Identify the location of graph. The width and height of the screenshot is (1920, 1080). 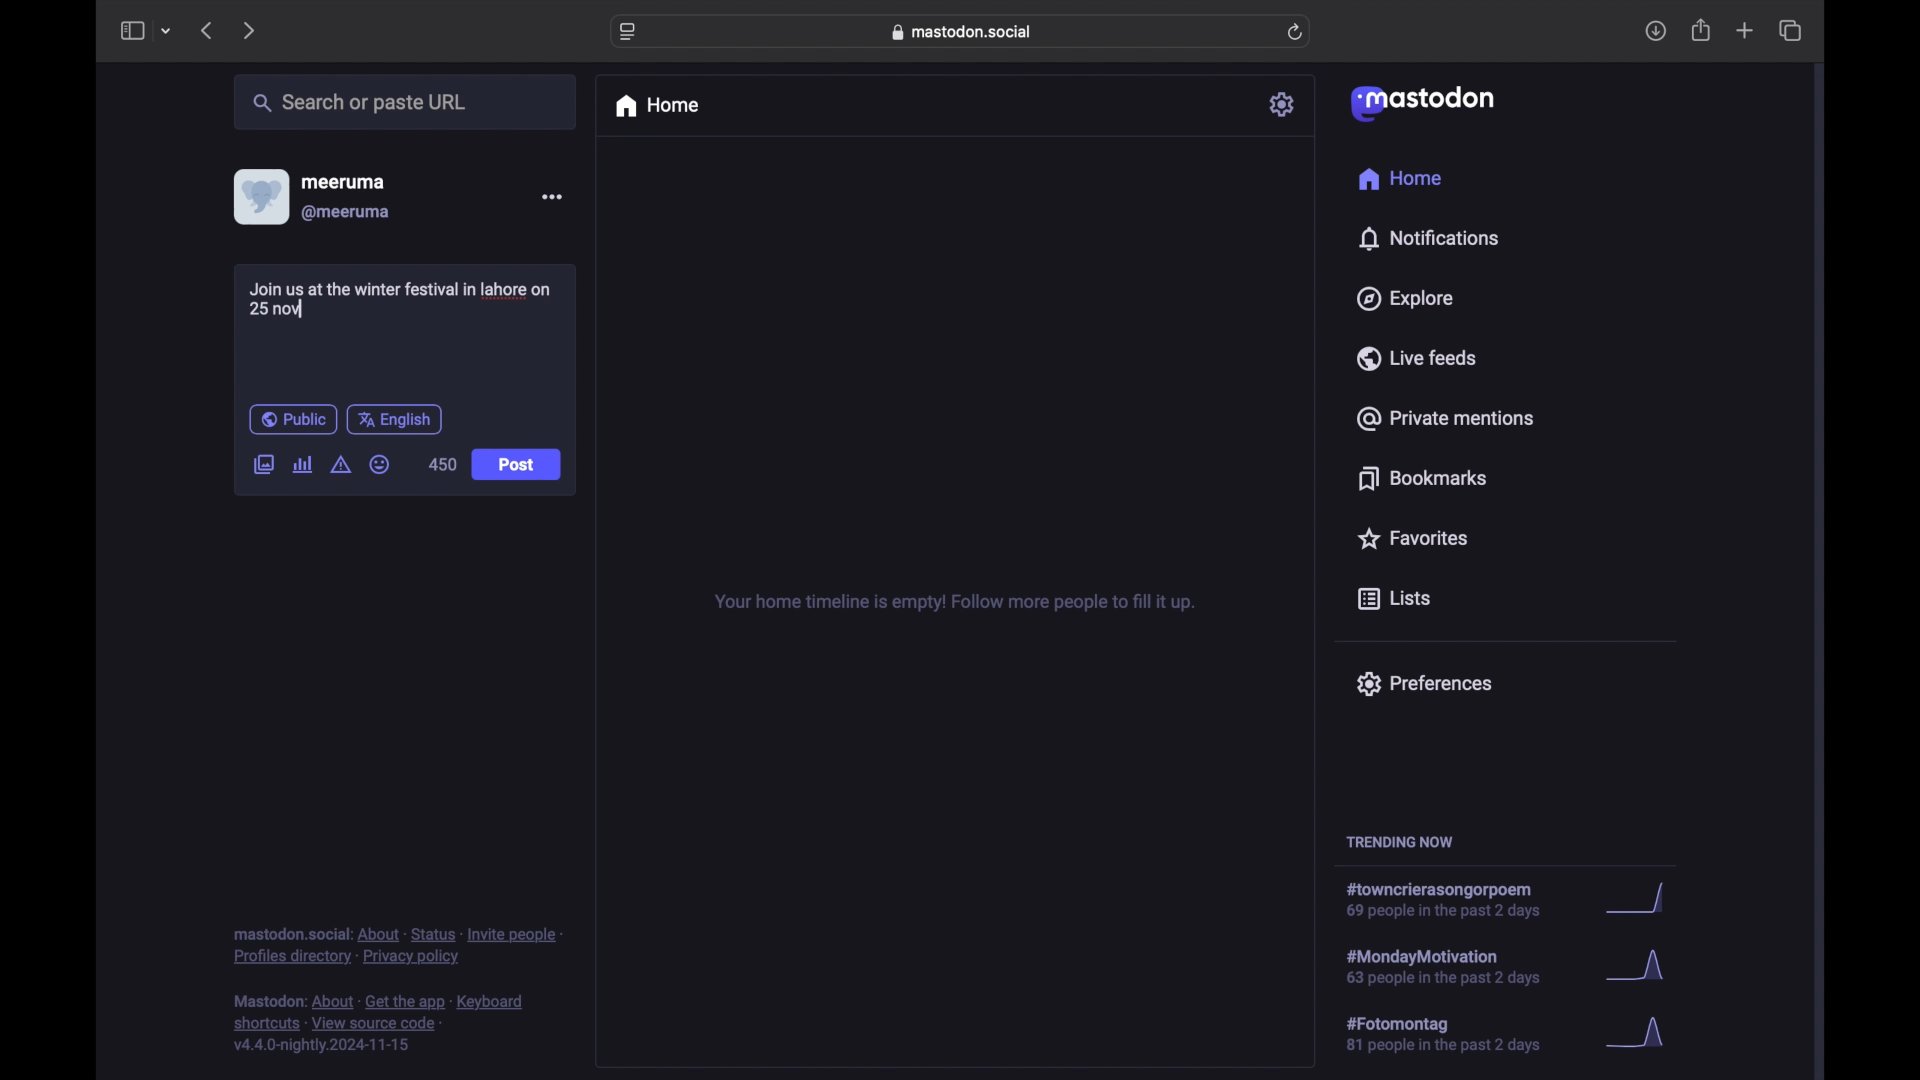
(1641, 970).